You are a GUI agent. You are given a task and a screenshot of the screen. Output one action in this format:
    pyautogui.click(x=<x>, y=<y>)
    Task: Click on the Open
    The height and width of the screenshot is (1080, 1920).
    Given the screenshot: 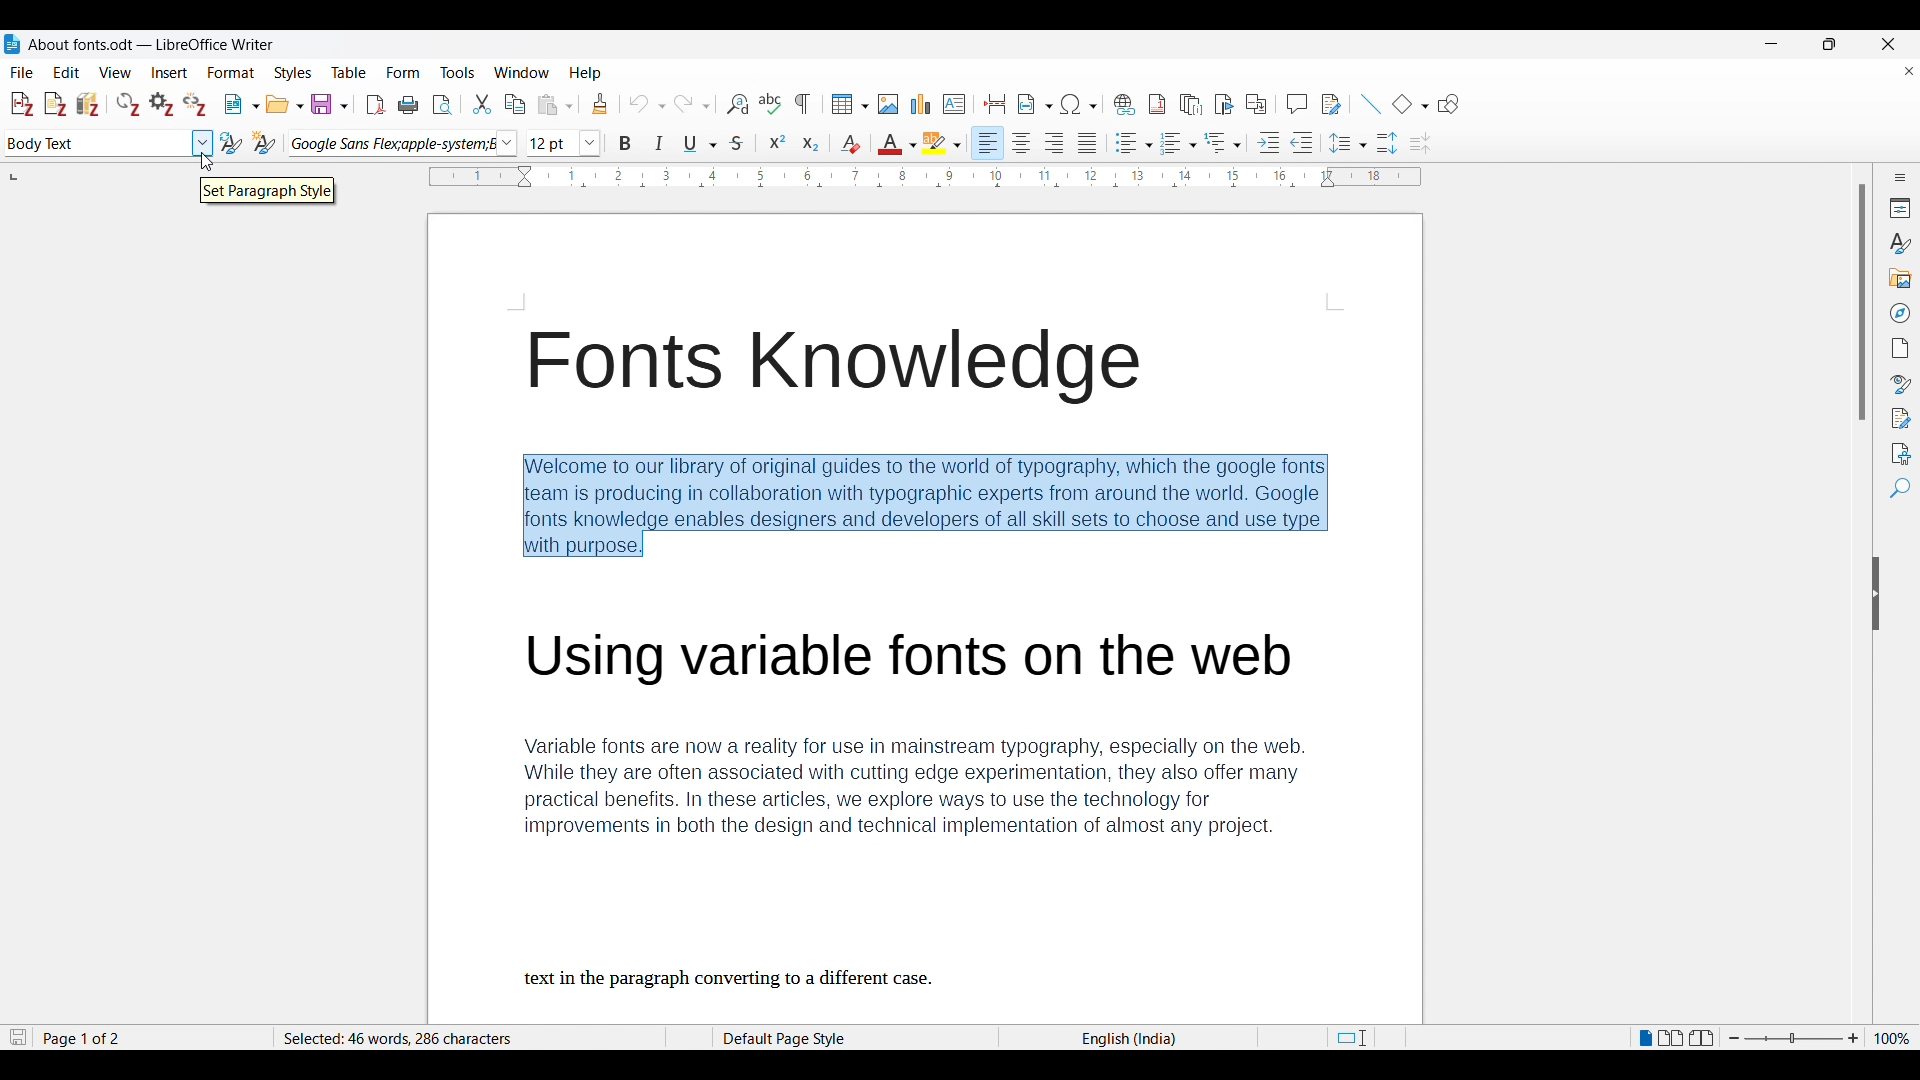 What is the action you would take?
    pyautogui.click(x=285, y=104)
    